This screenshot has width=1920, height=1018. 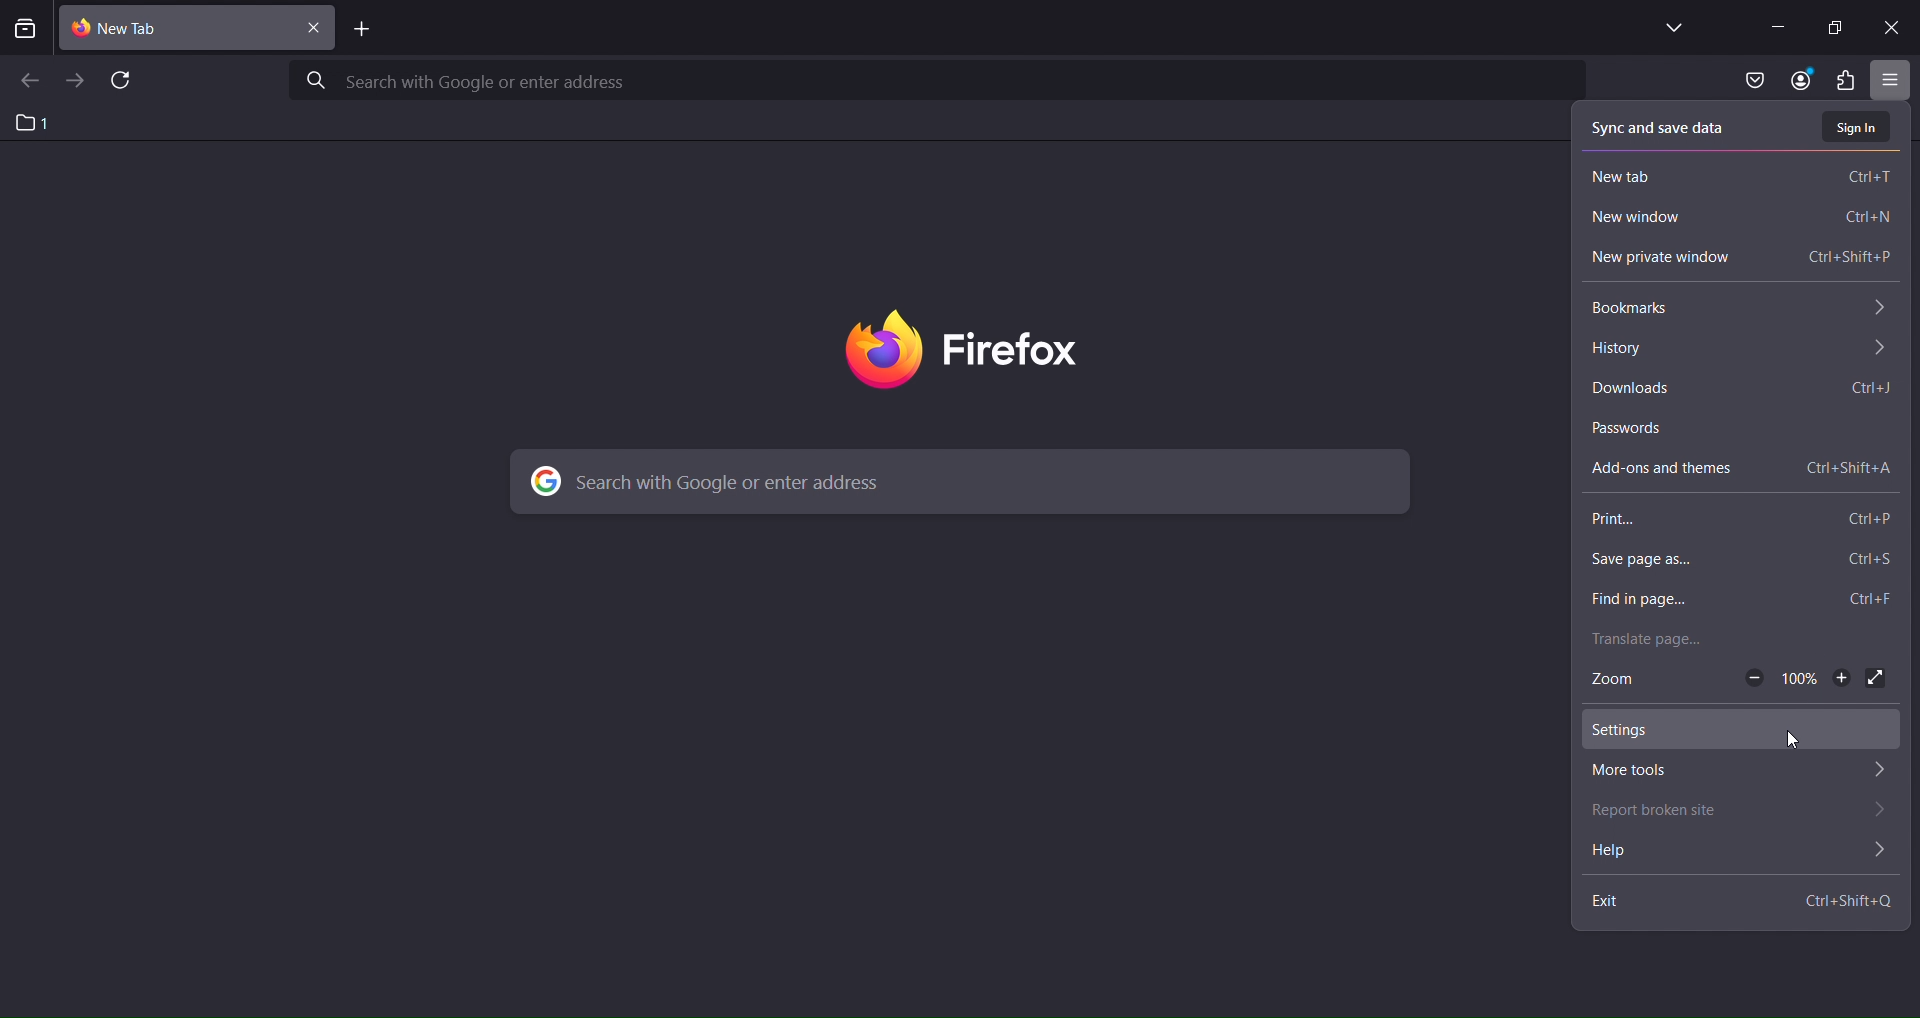 What do you see at coordinates (1655, 130) in the screenshot?
I see `sync and save data` at bounding box center [1655, 130].